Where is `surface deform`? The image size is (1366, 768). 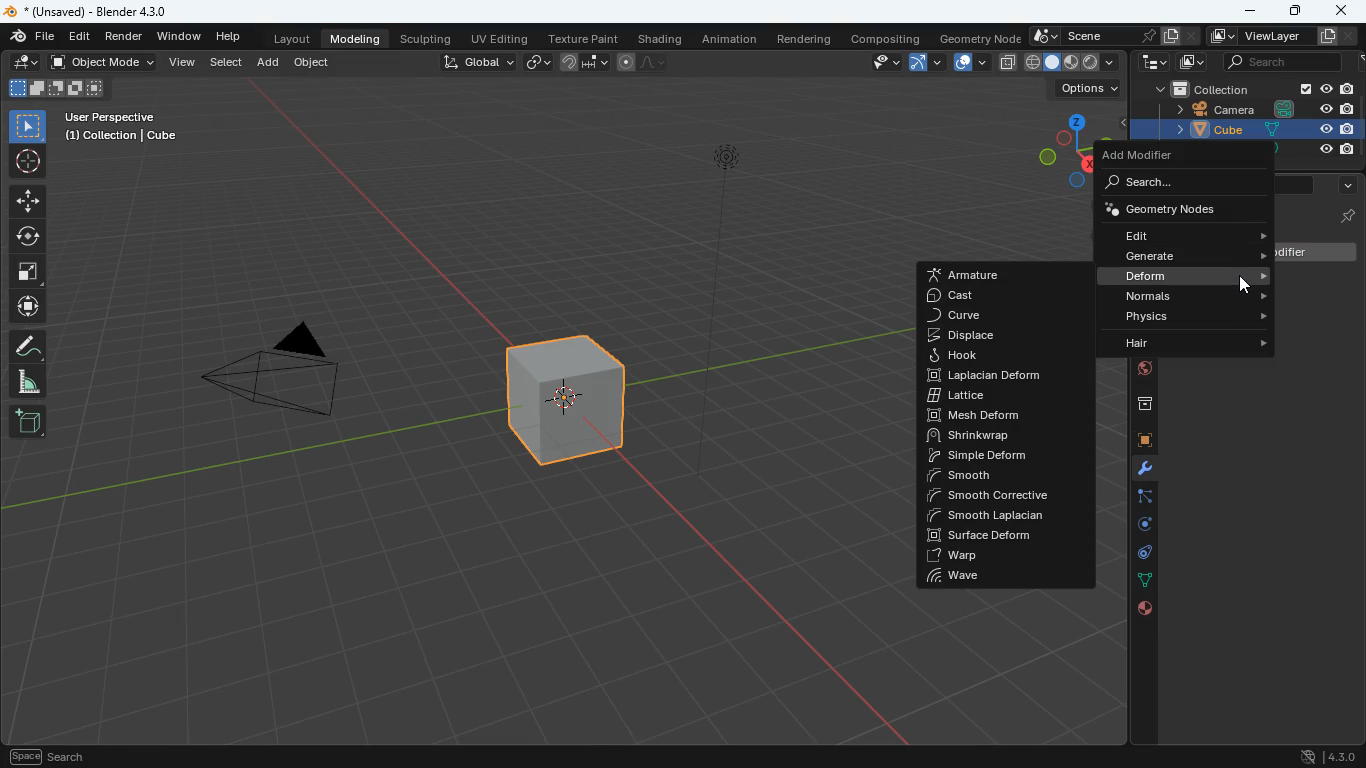
surface deform is located at coordinates (1001, 537).